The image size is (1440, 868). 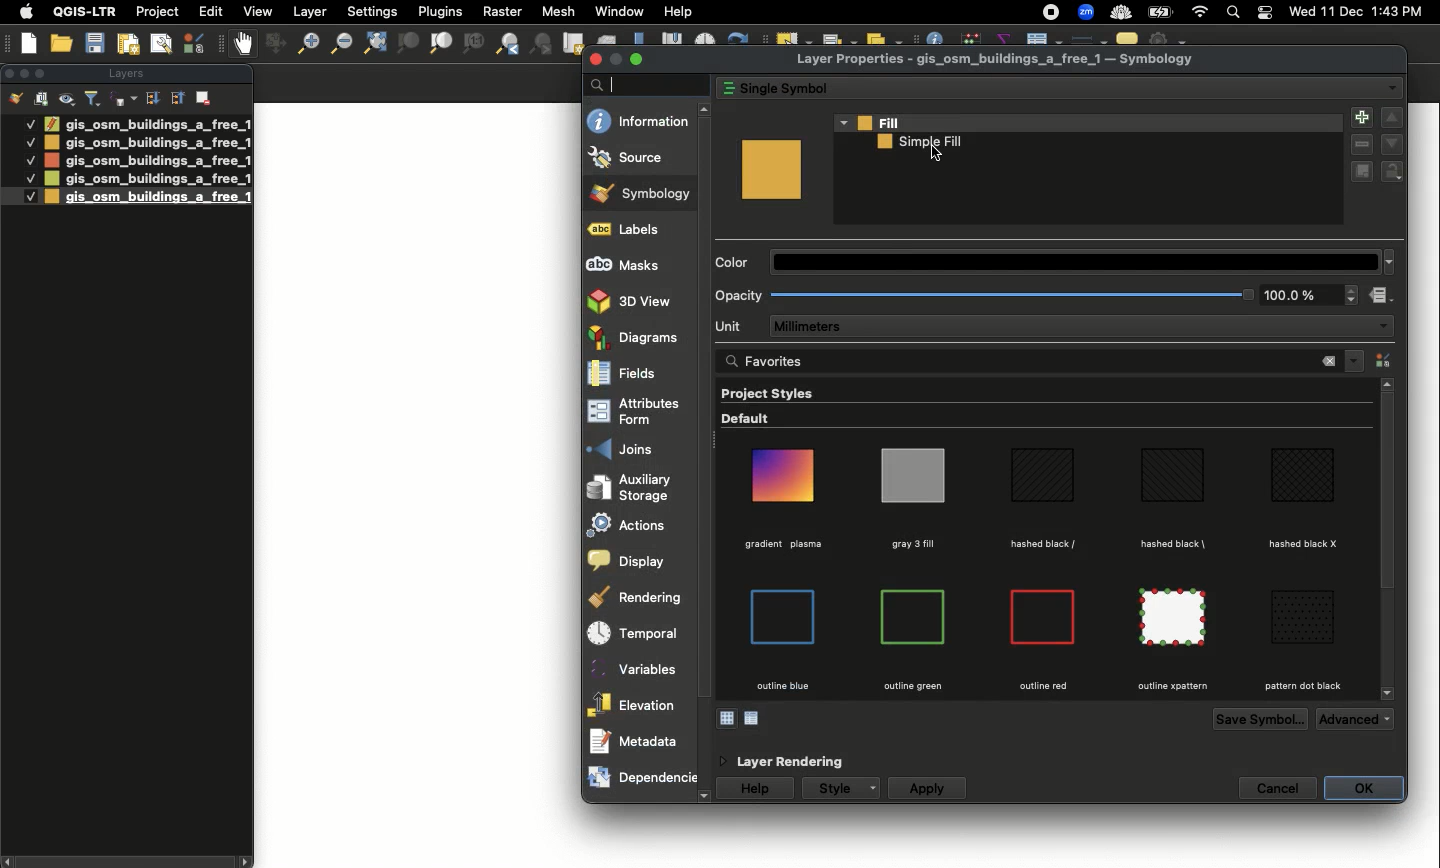 What do you see at coordinates (176, 97) in the screenshot?
I see `Sort ascending` at bounding box center [176, 97].